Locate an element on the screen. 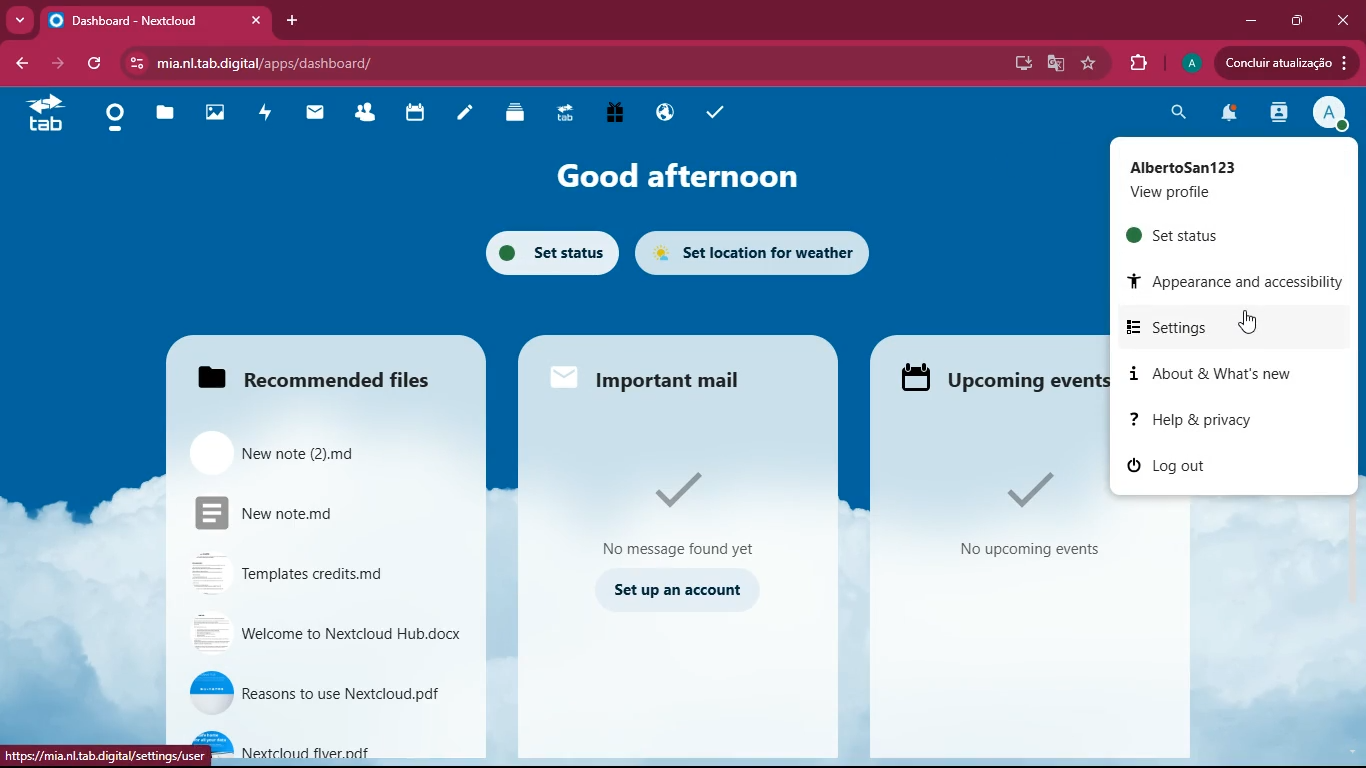  log out is located at coordinates (1225, 470).